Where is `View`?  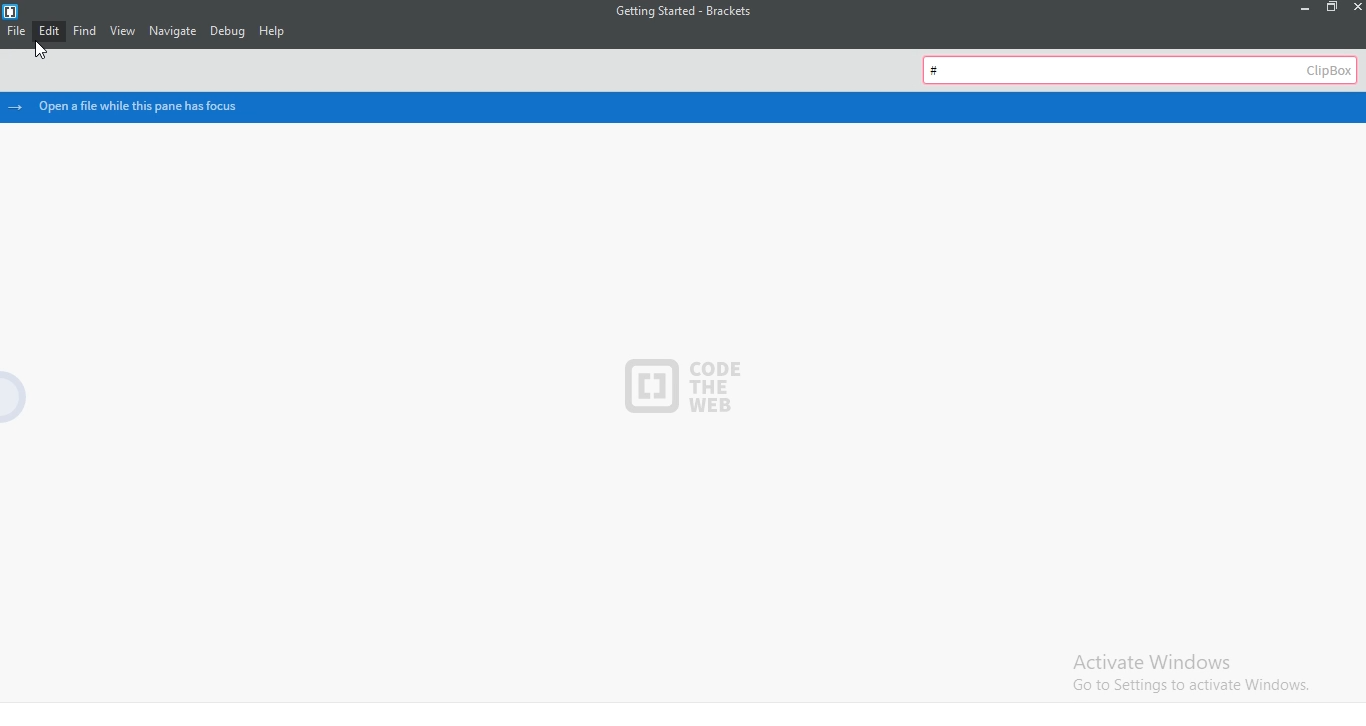
View is located at coordinates (124, 34).